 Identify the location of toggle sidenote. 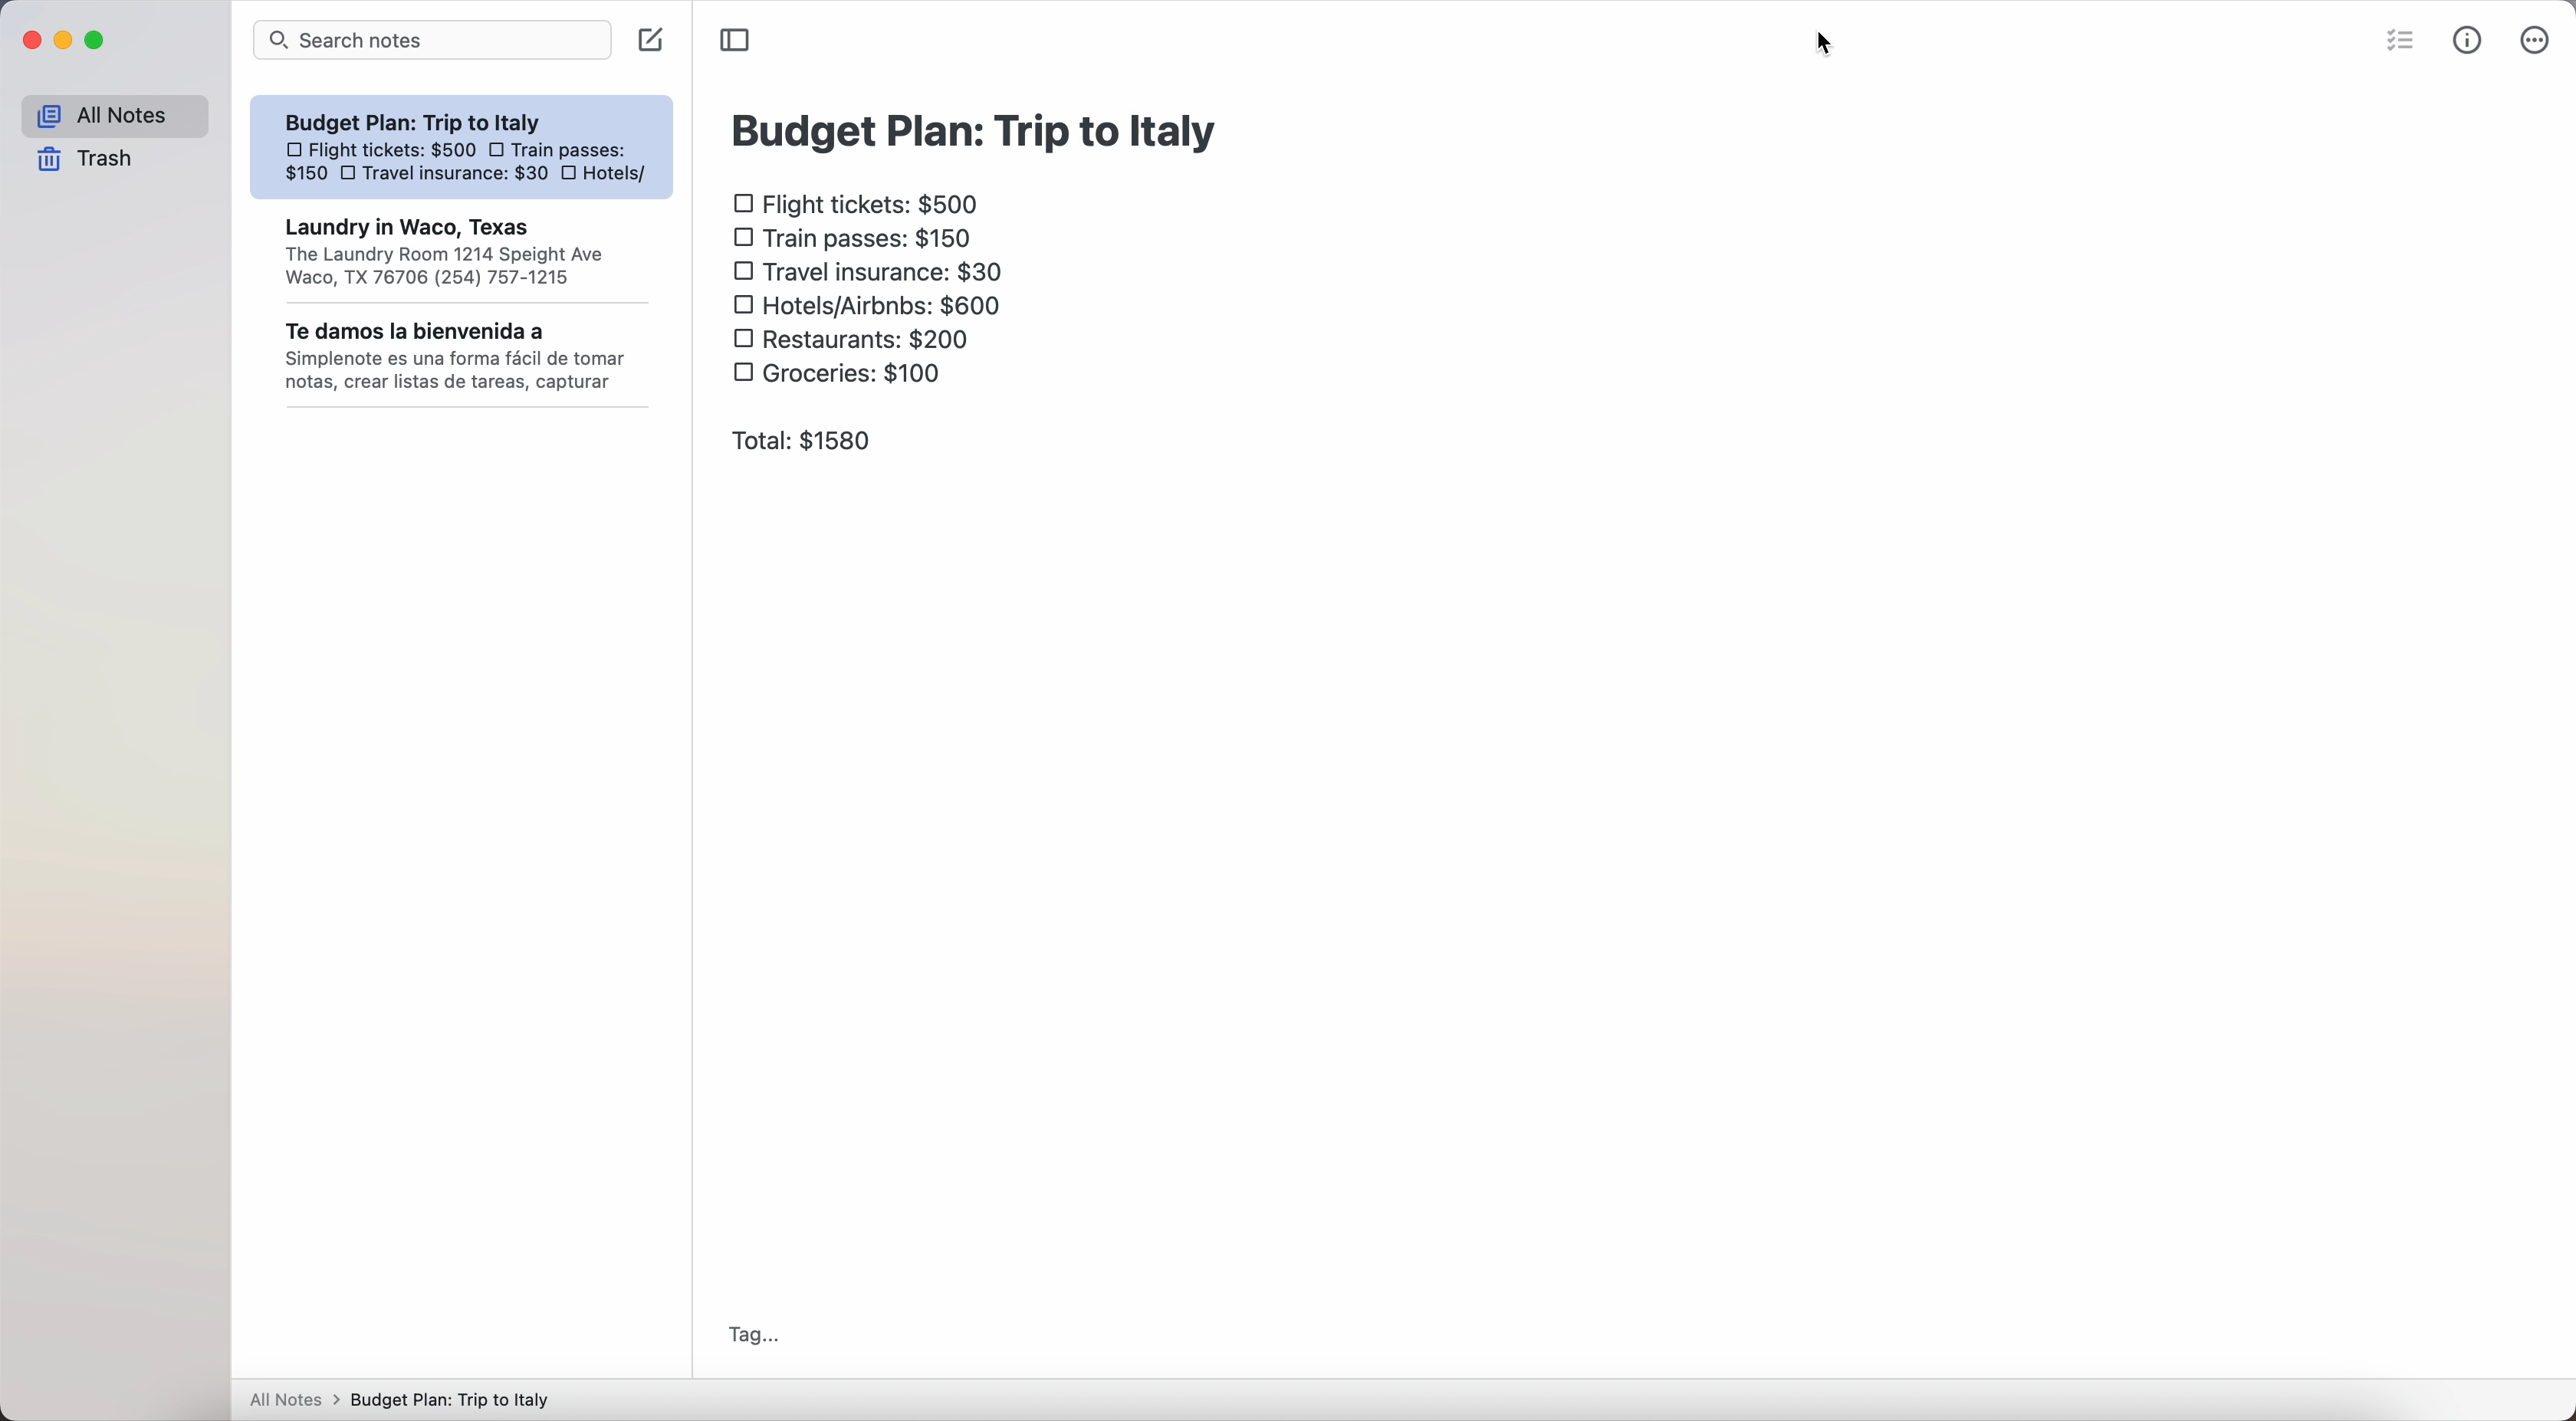
(734, 41).